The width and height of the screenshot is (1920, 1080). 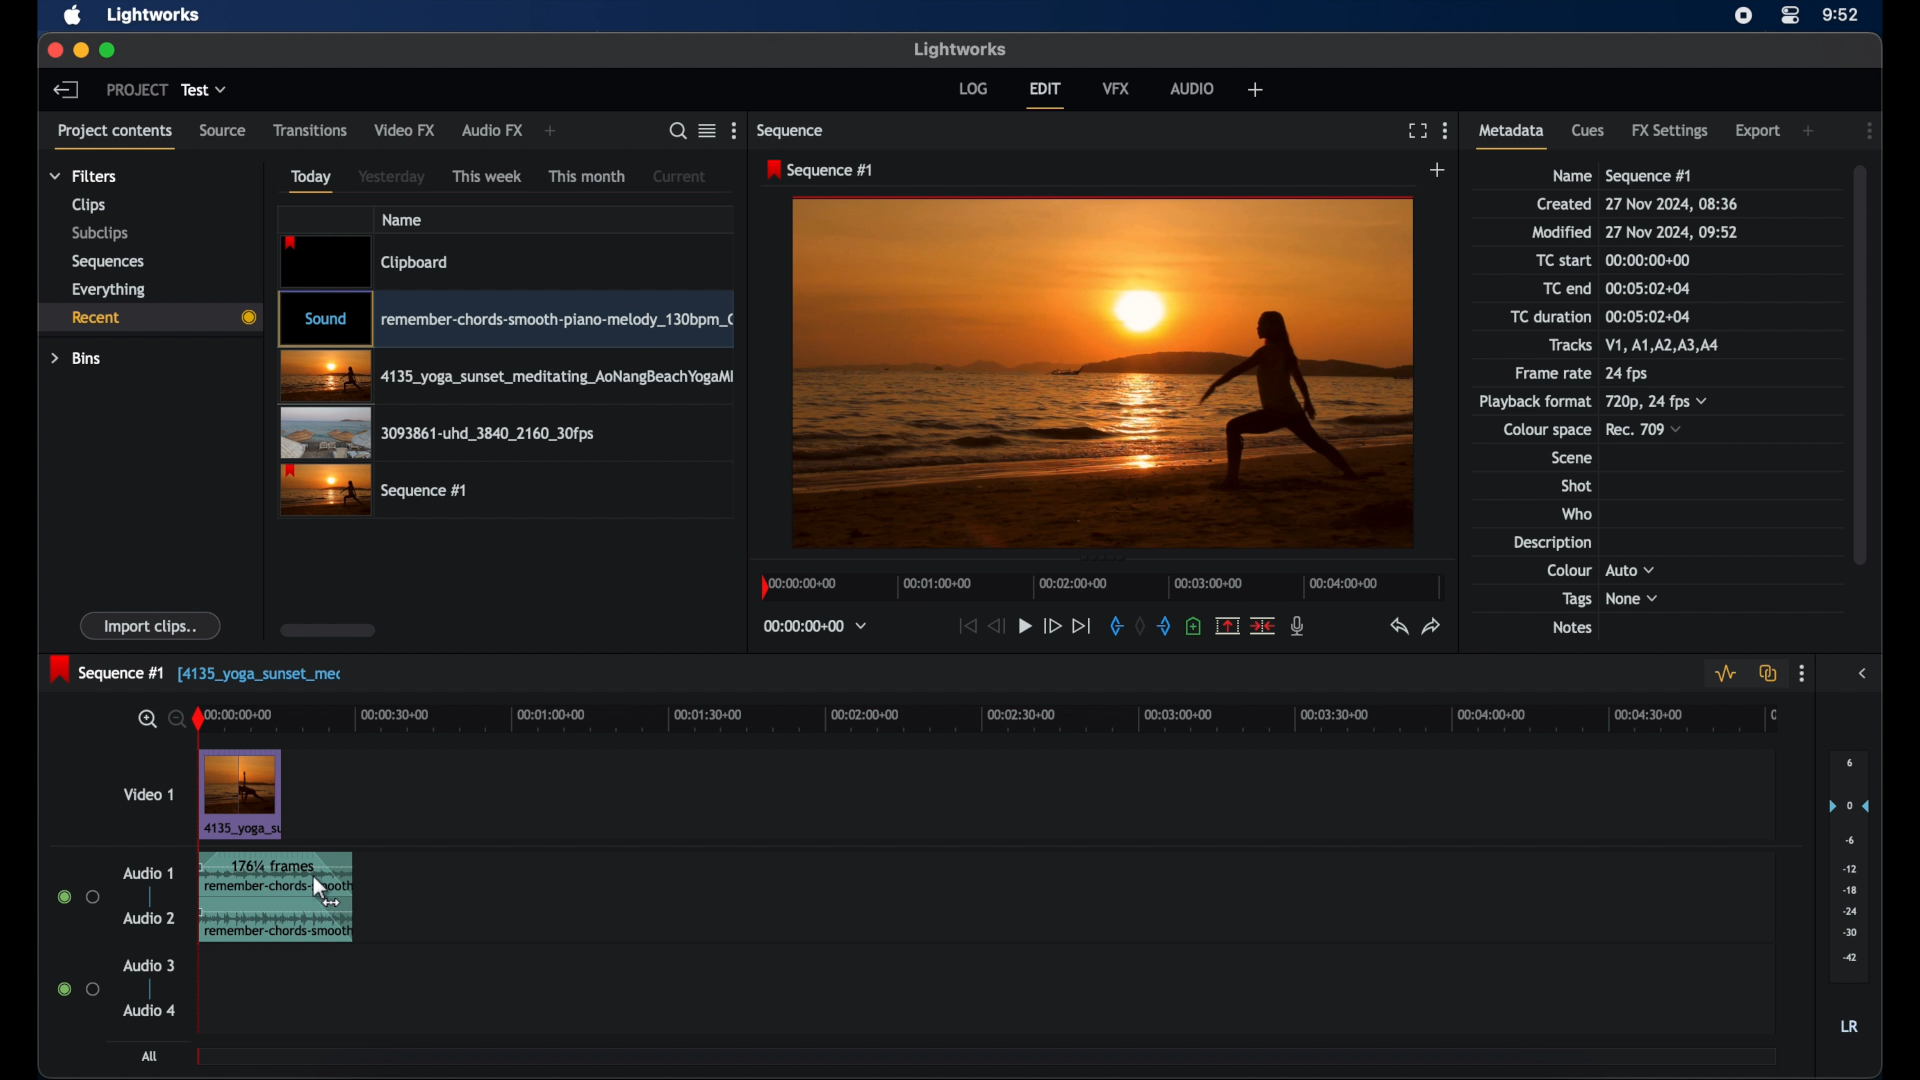 What do you see at coordinates (172, 718) in the screenshot?
I see `zoom out` at bounding box center [172, 718].